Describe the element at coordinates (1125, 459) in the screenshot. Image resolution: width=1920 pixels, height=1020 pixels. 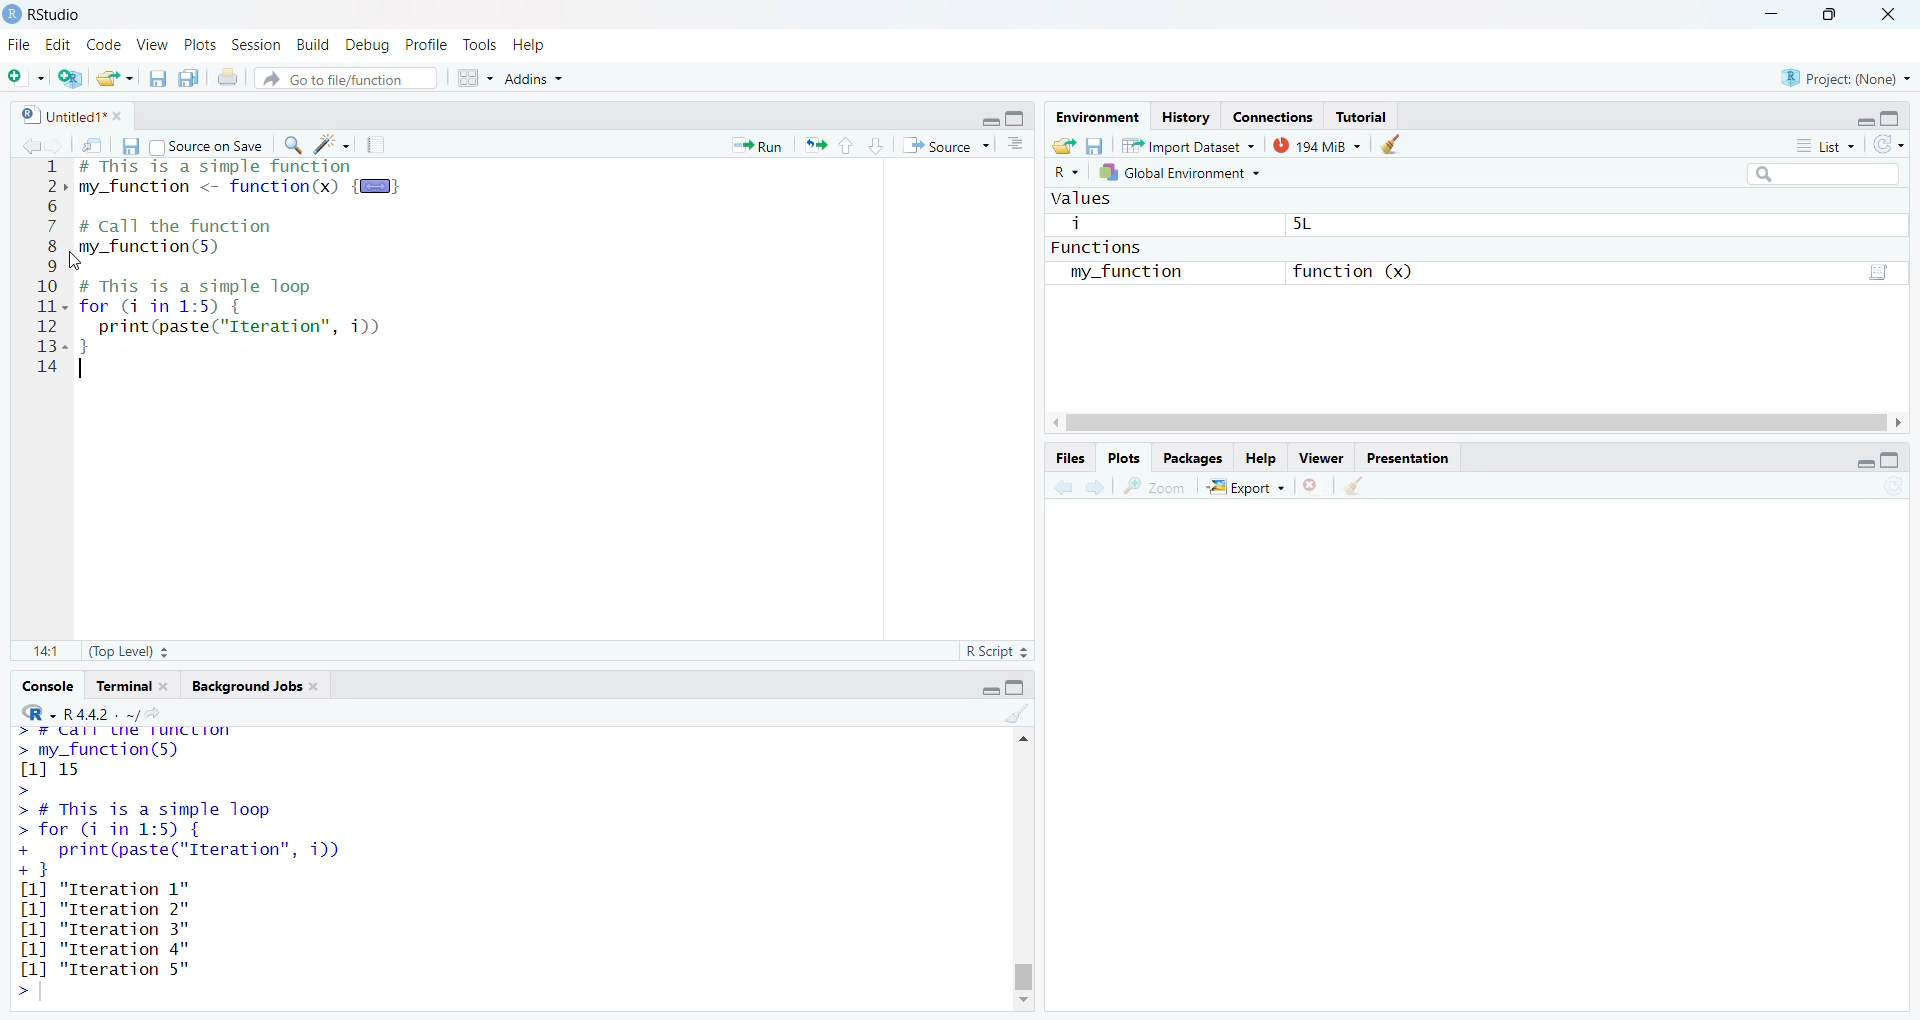
I see `plots` at that location.